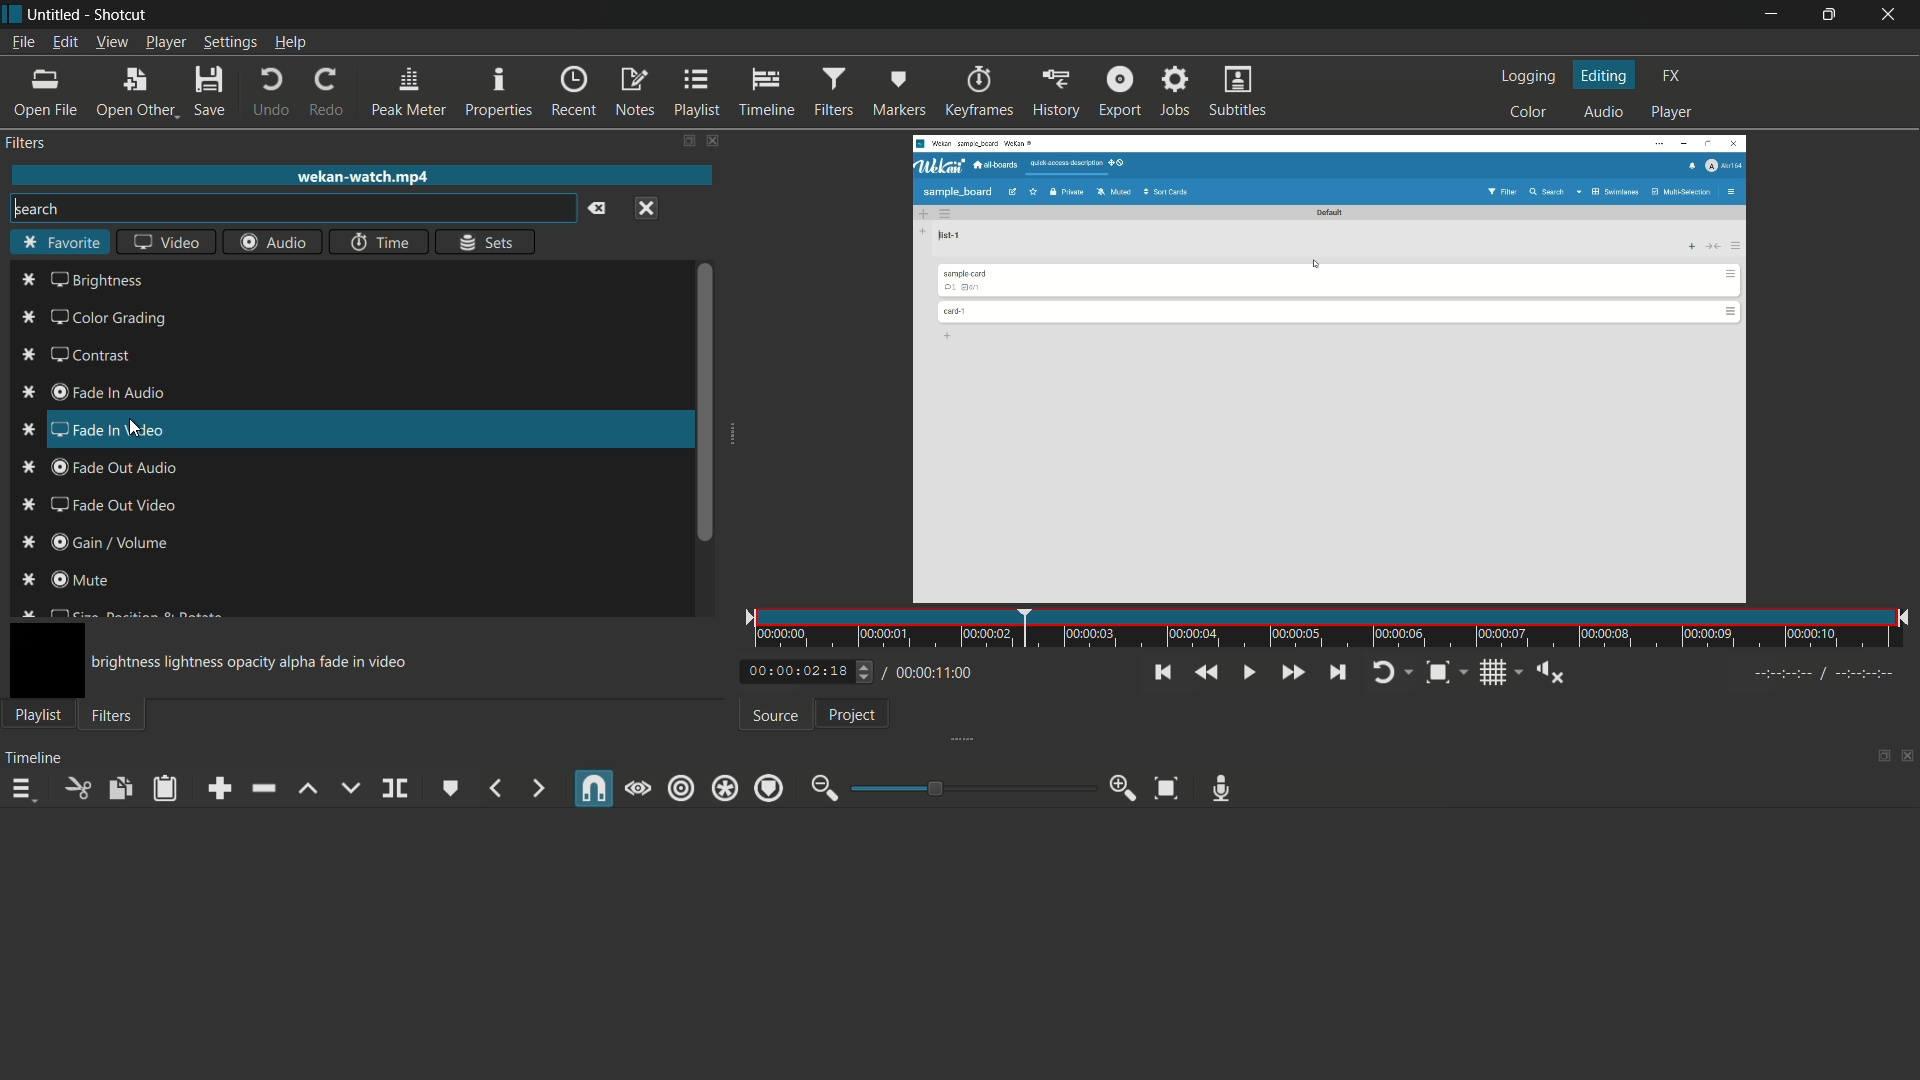  What do you see at coordinates (858, 671) in the screenshot?
I see `adjust` at bounding box center [858, 671].